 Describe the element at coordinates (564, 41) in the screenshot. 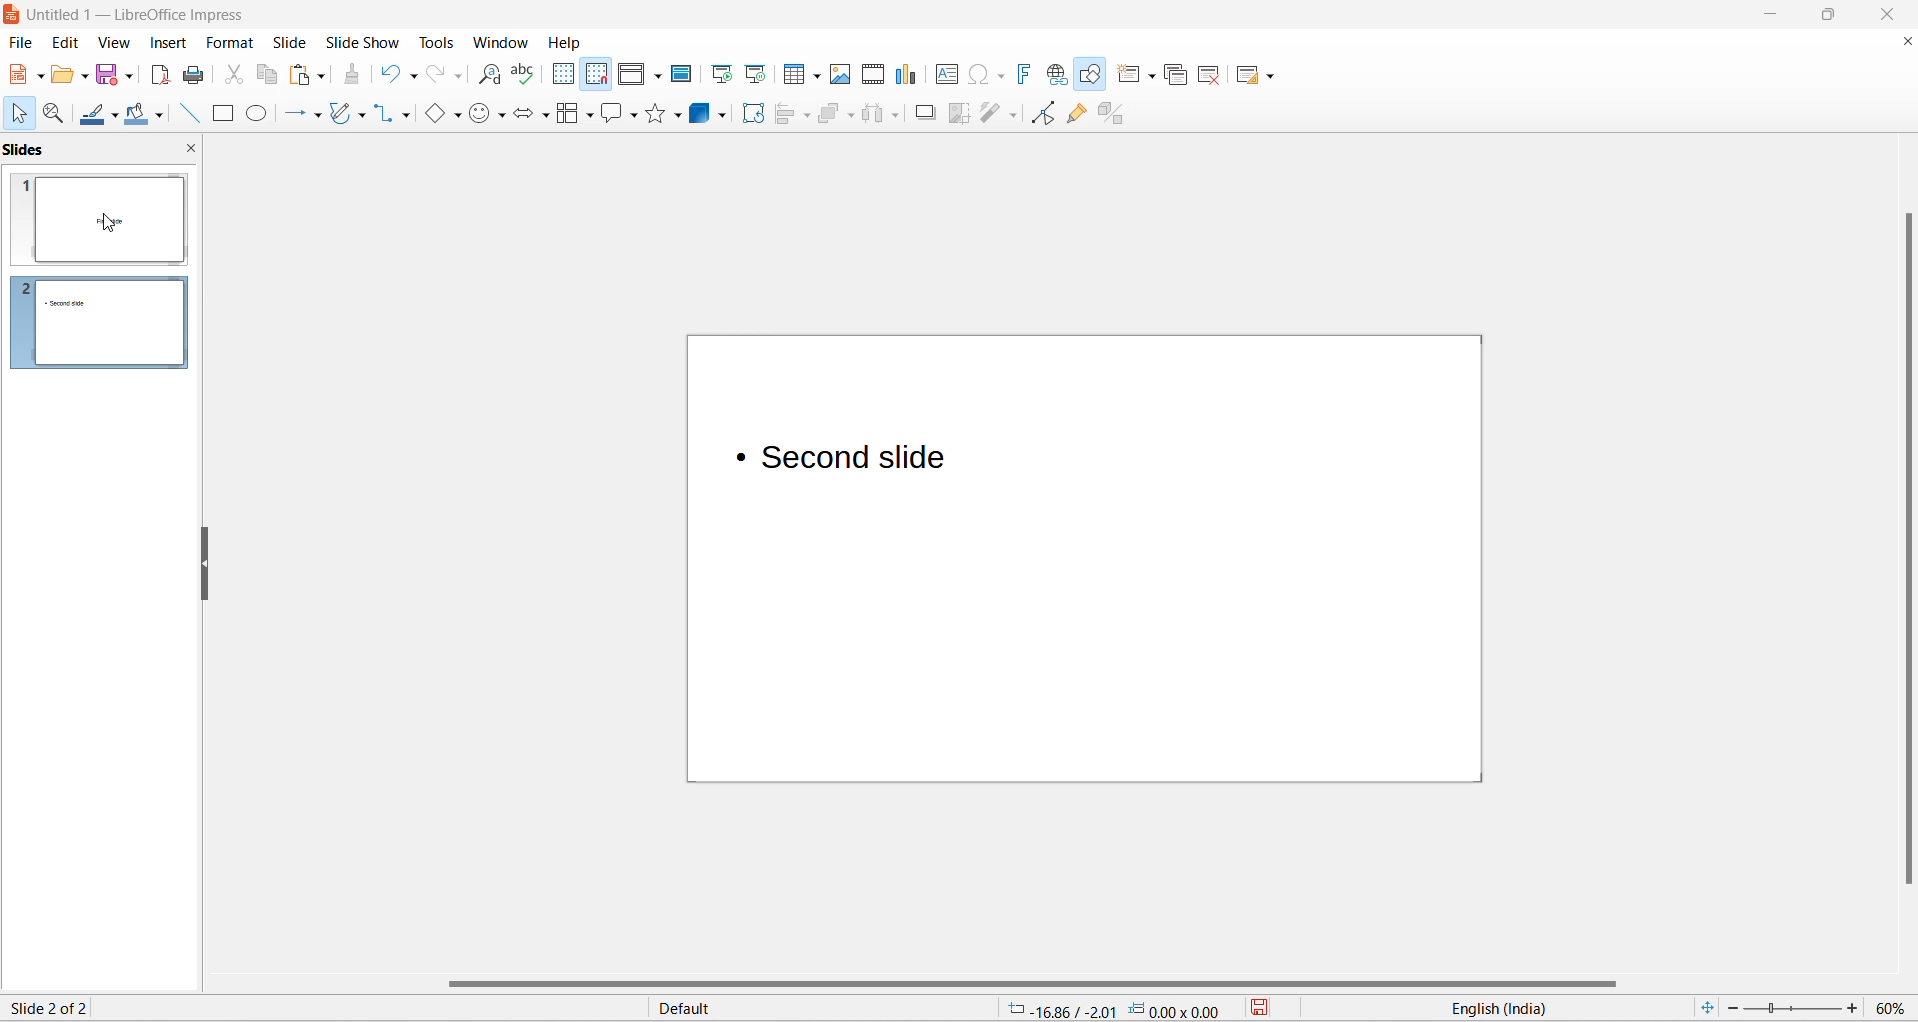

I see `help` at that location.